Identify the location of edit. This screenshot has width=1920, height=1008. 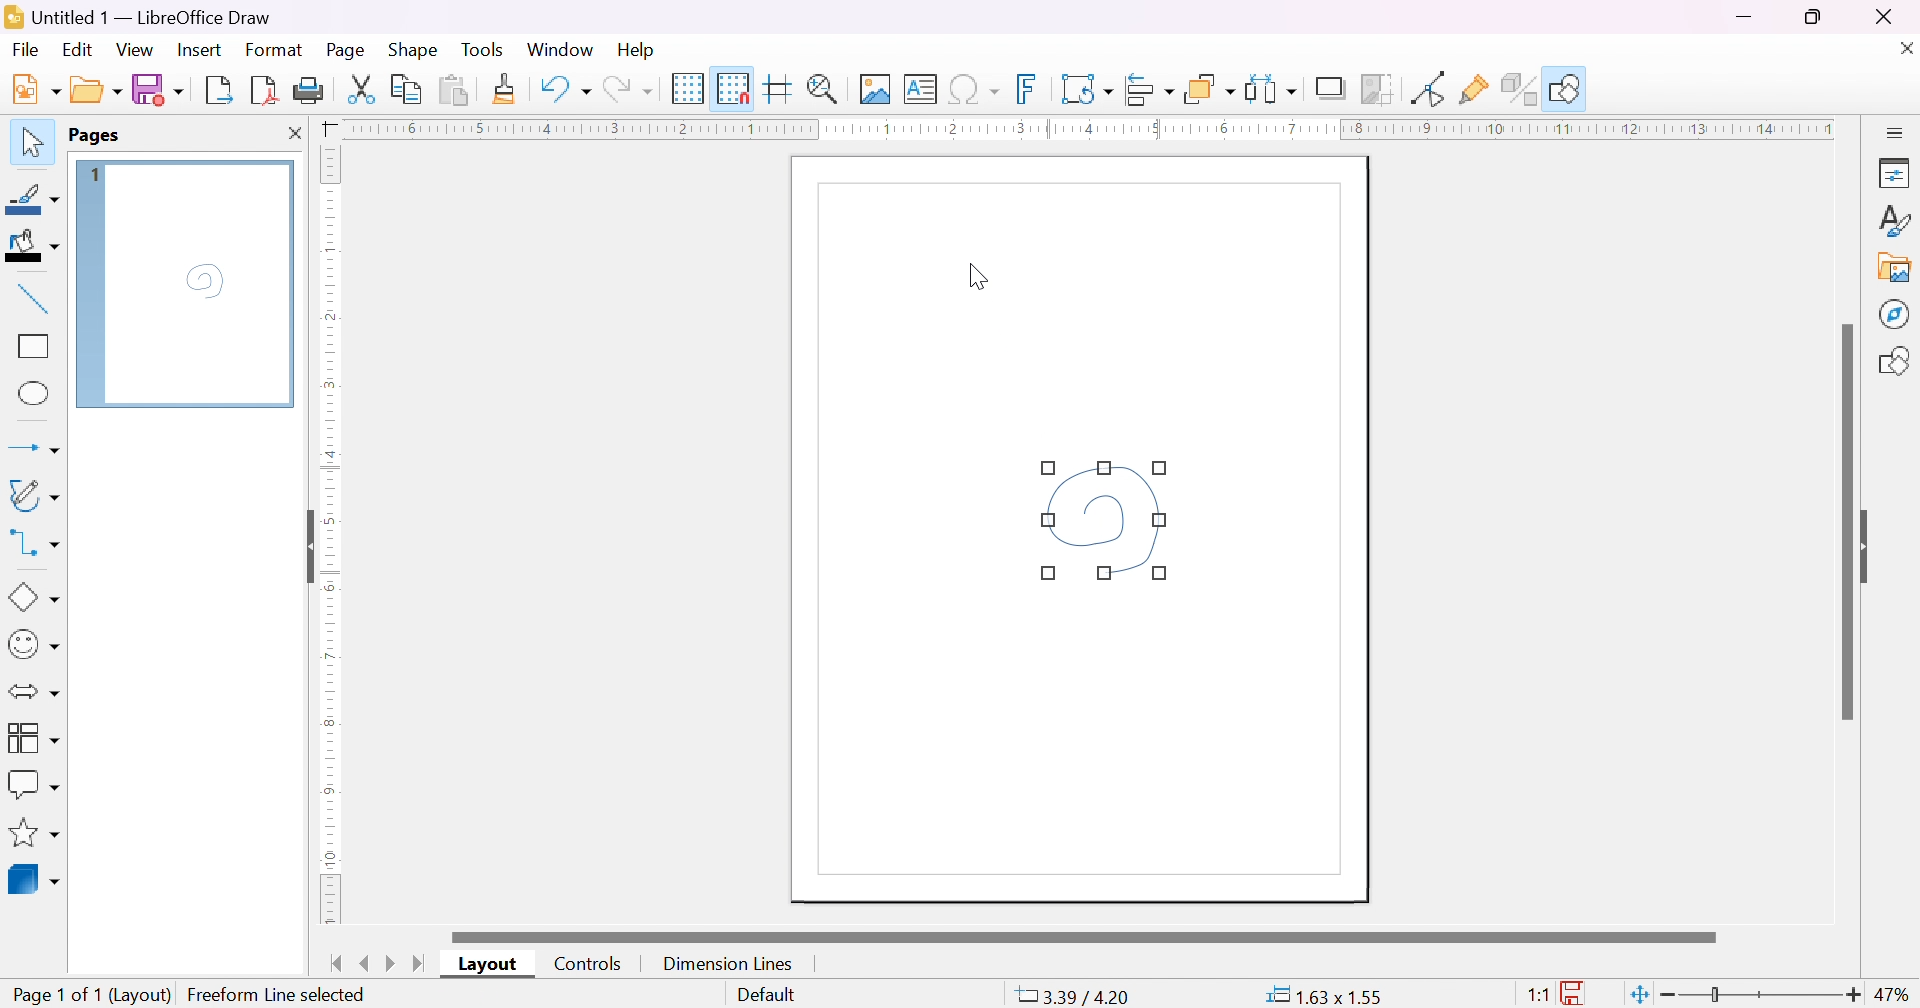
(77, 47).